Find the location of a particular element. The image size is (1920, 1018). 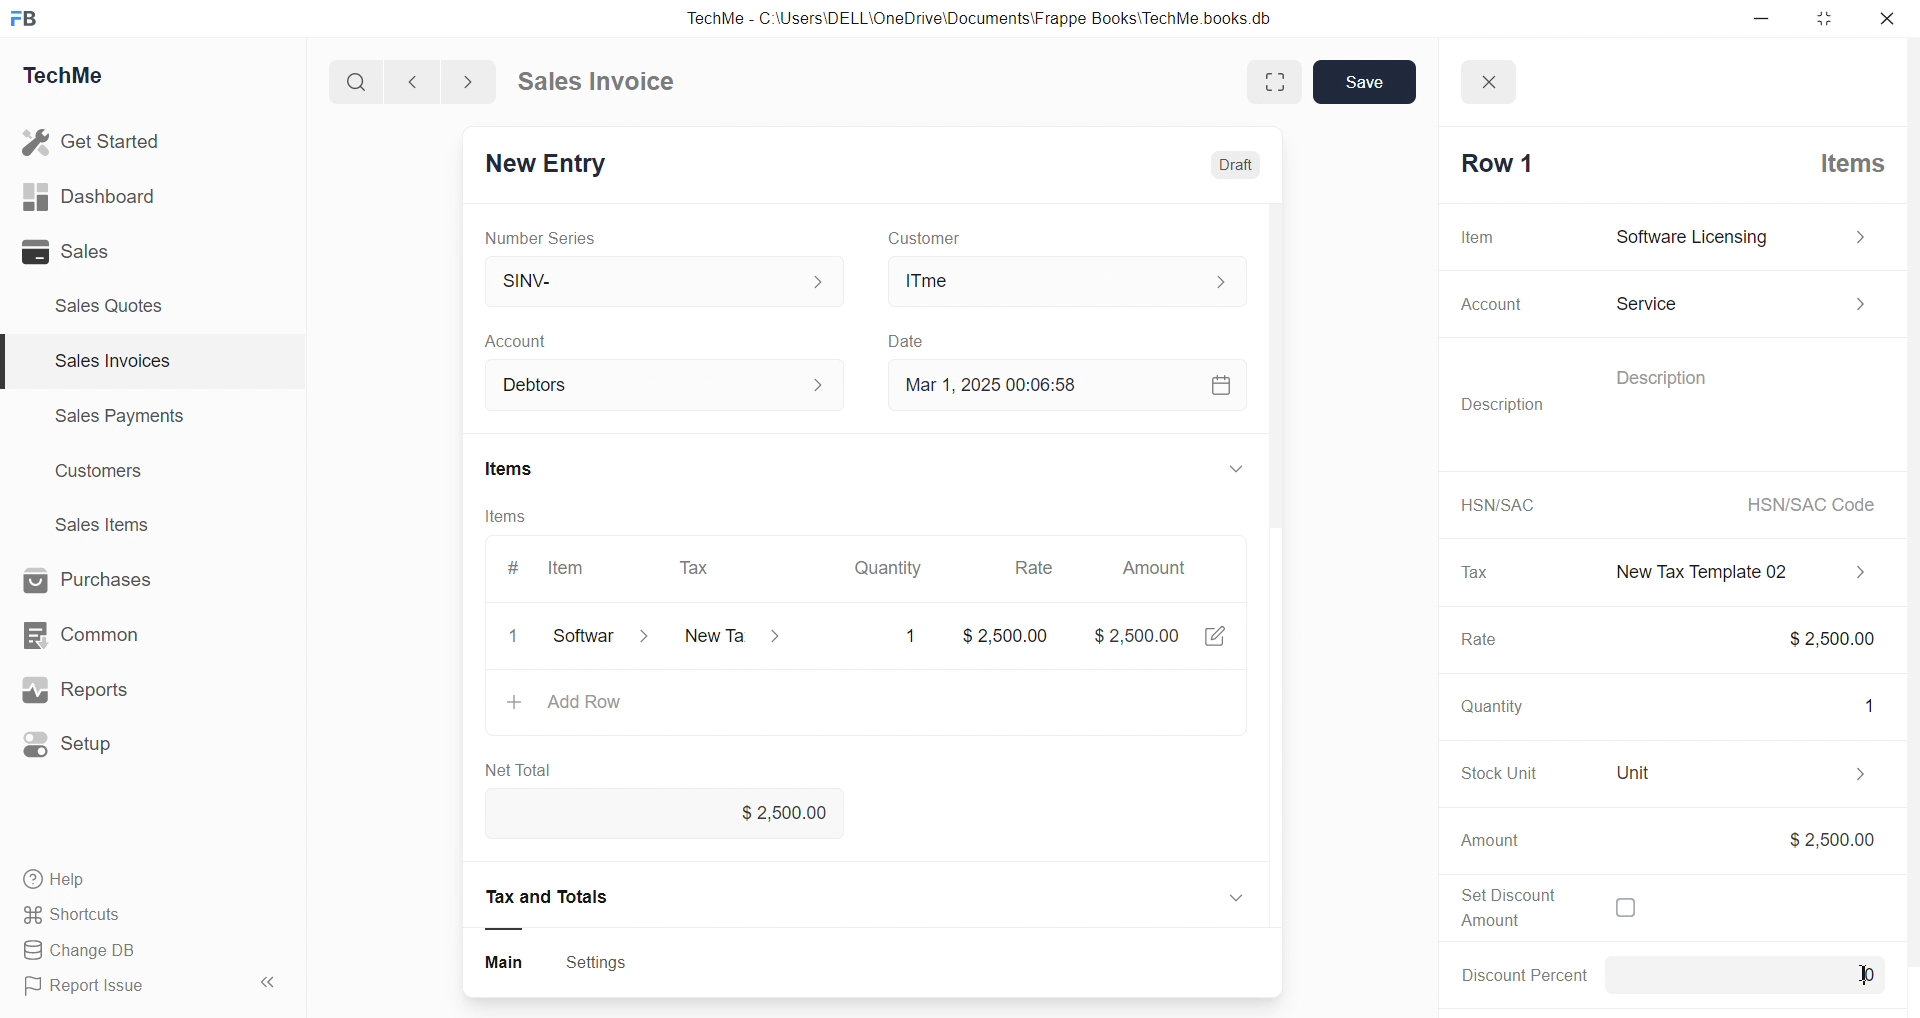

« is located at coordinates (269, 979).